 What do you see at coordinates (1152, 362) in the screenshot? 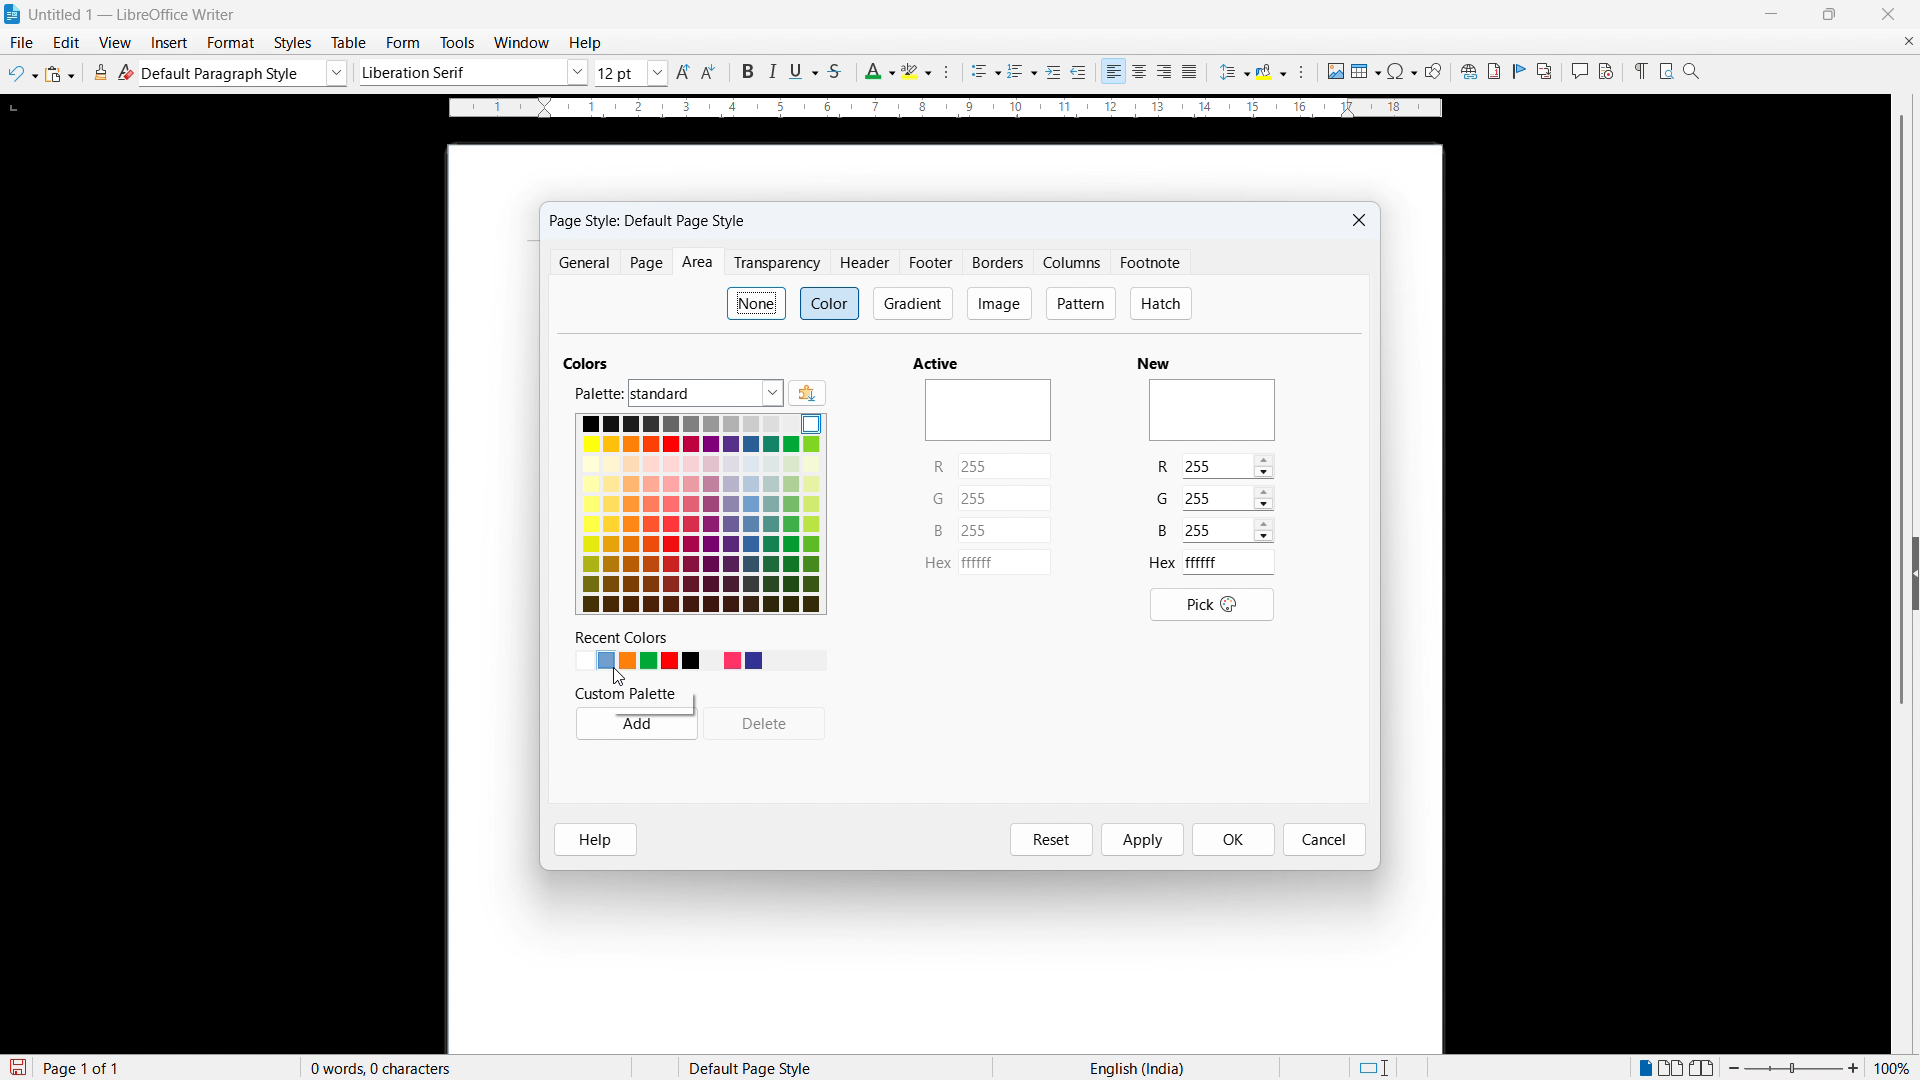
I see `New ` at bounding box center [1152, 362].